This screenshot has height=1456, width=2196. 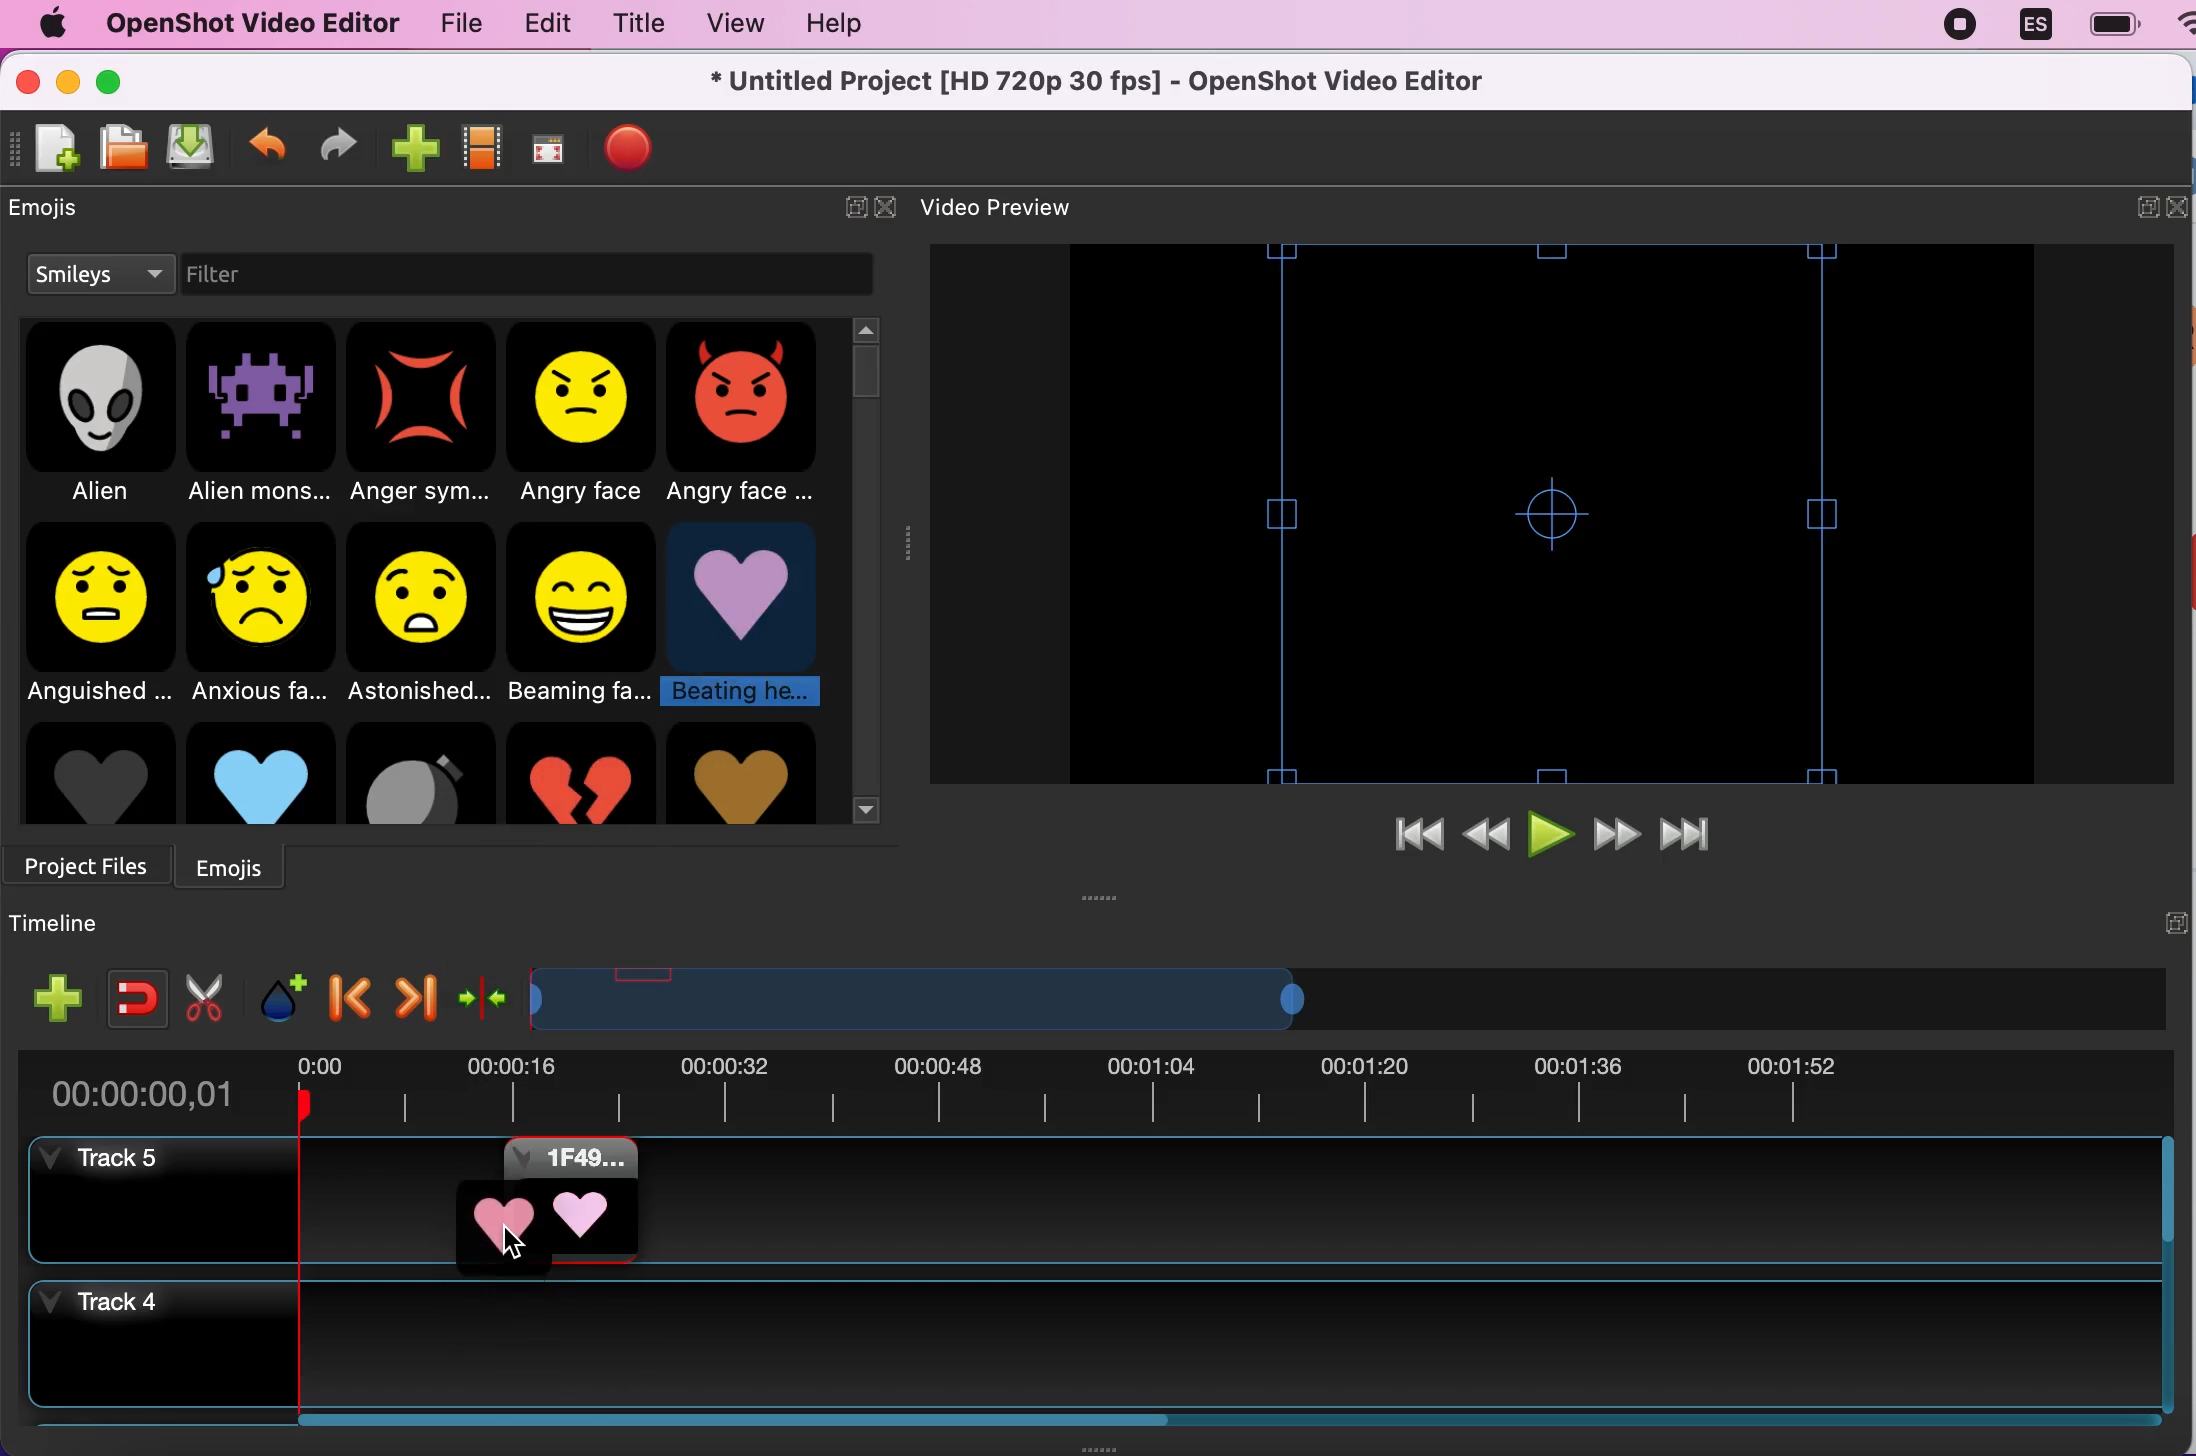 I want to click on Broken heart, so click(x=580, y=773).